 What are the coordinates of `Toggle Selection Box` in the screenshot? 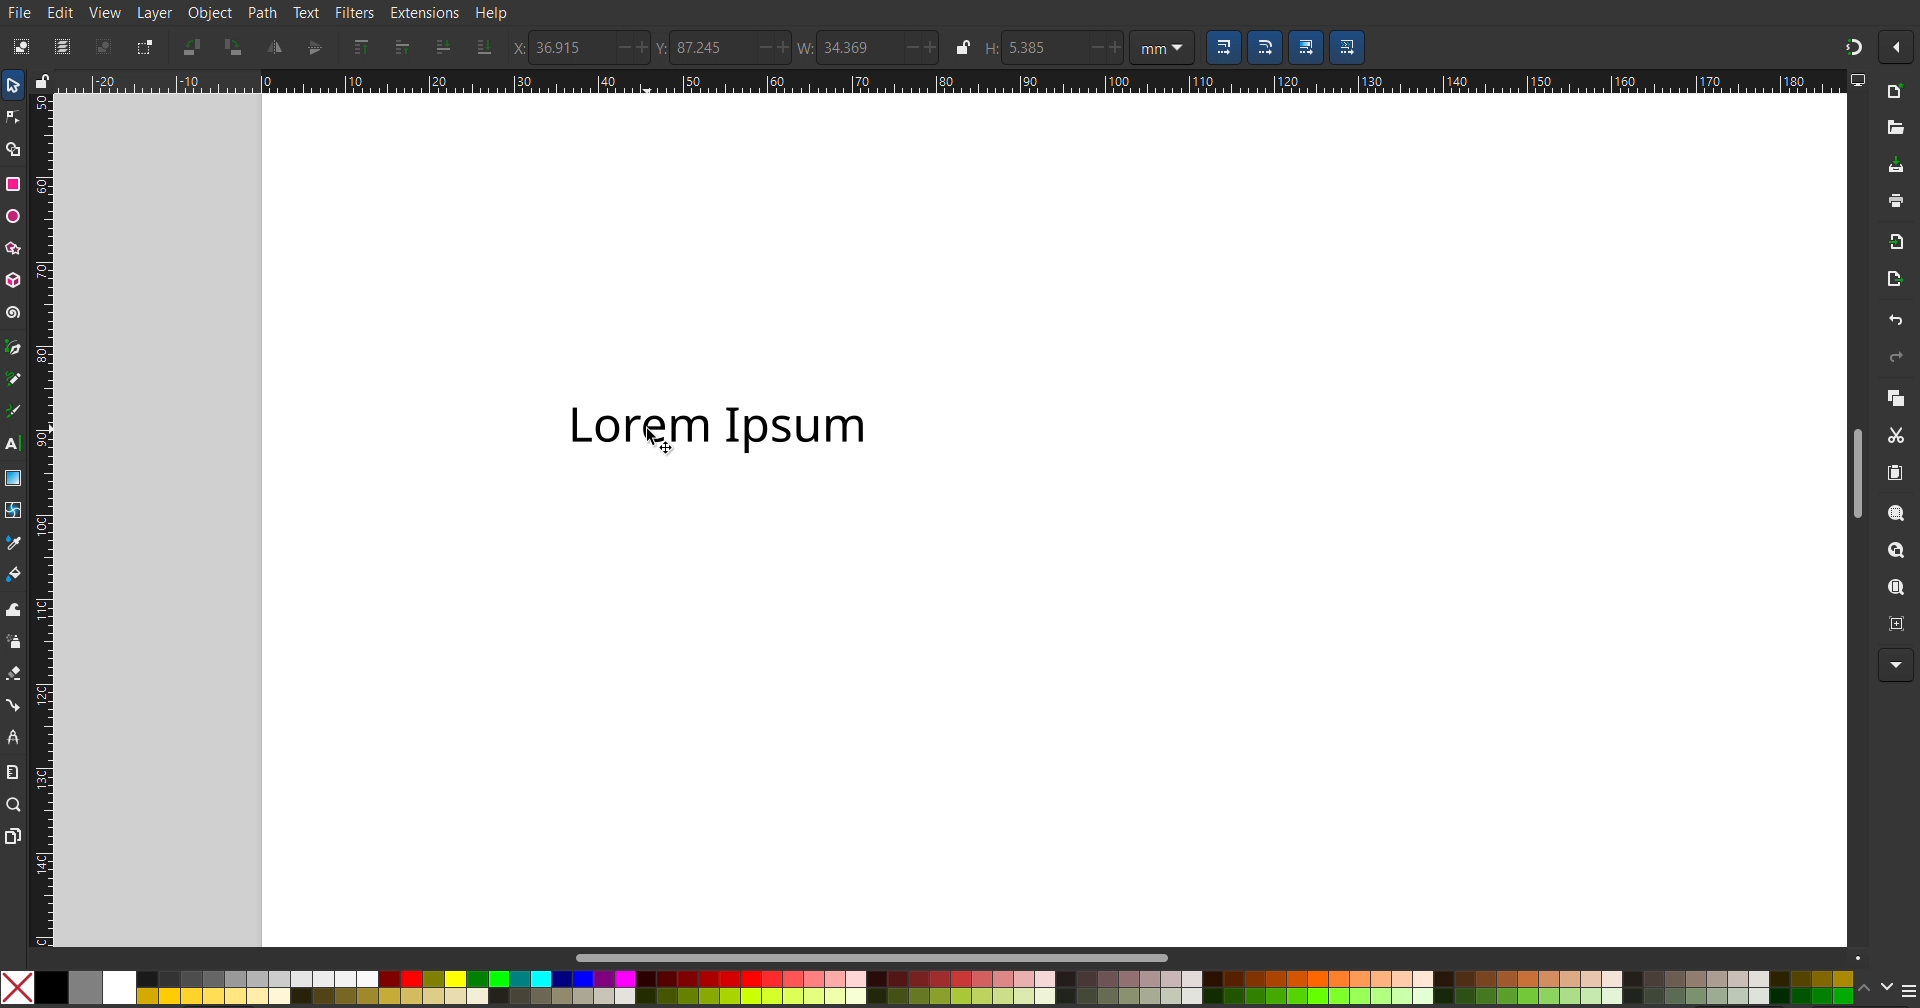 It's located at (148, 47).